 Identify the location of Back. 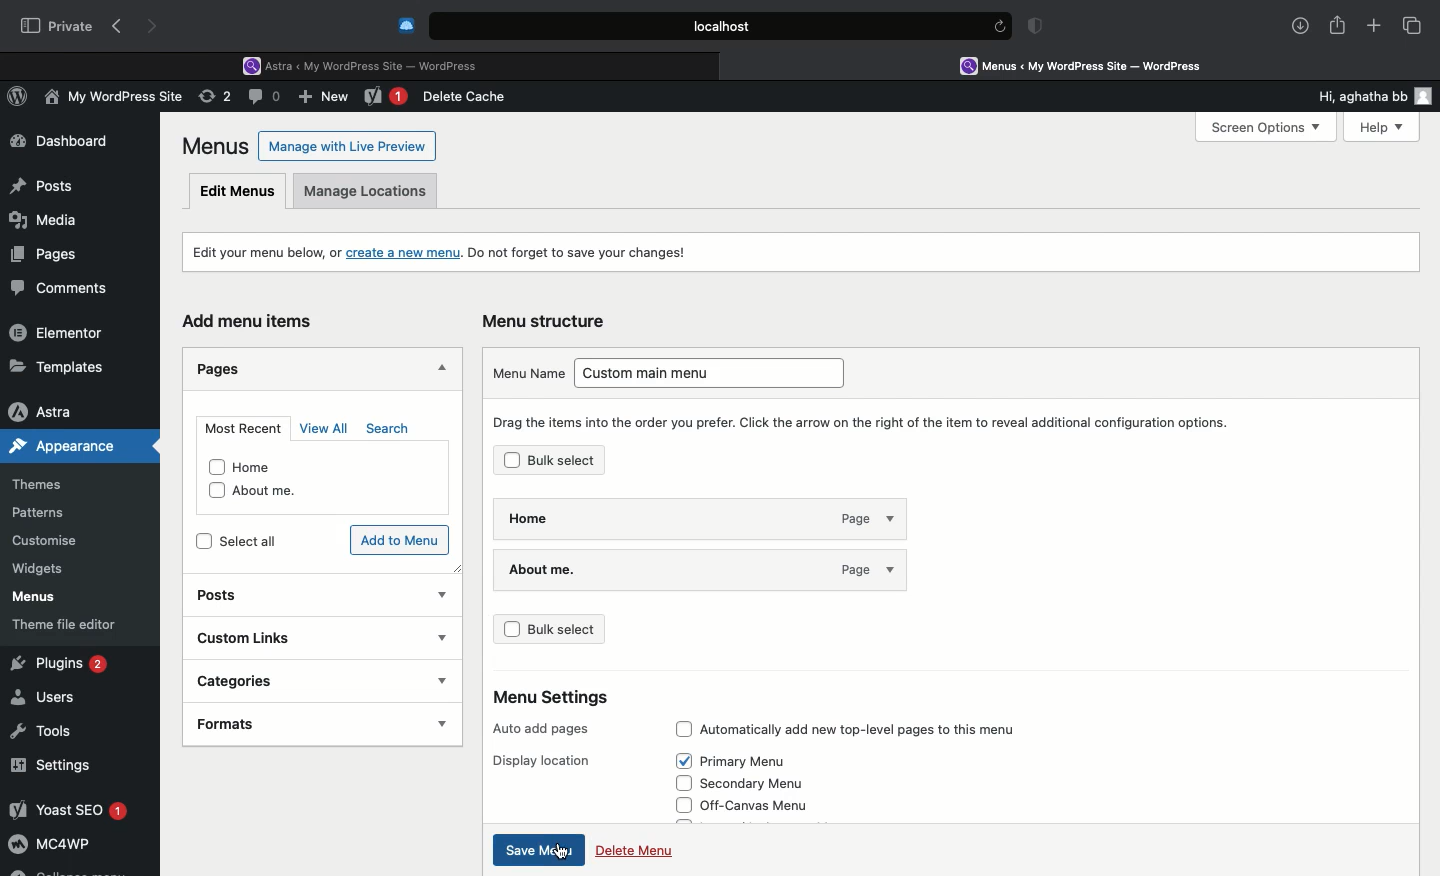
(121, 27).